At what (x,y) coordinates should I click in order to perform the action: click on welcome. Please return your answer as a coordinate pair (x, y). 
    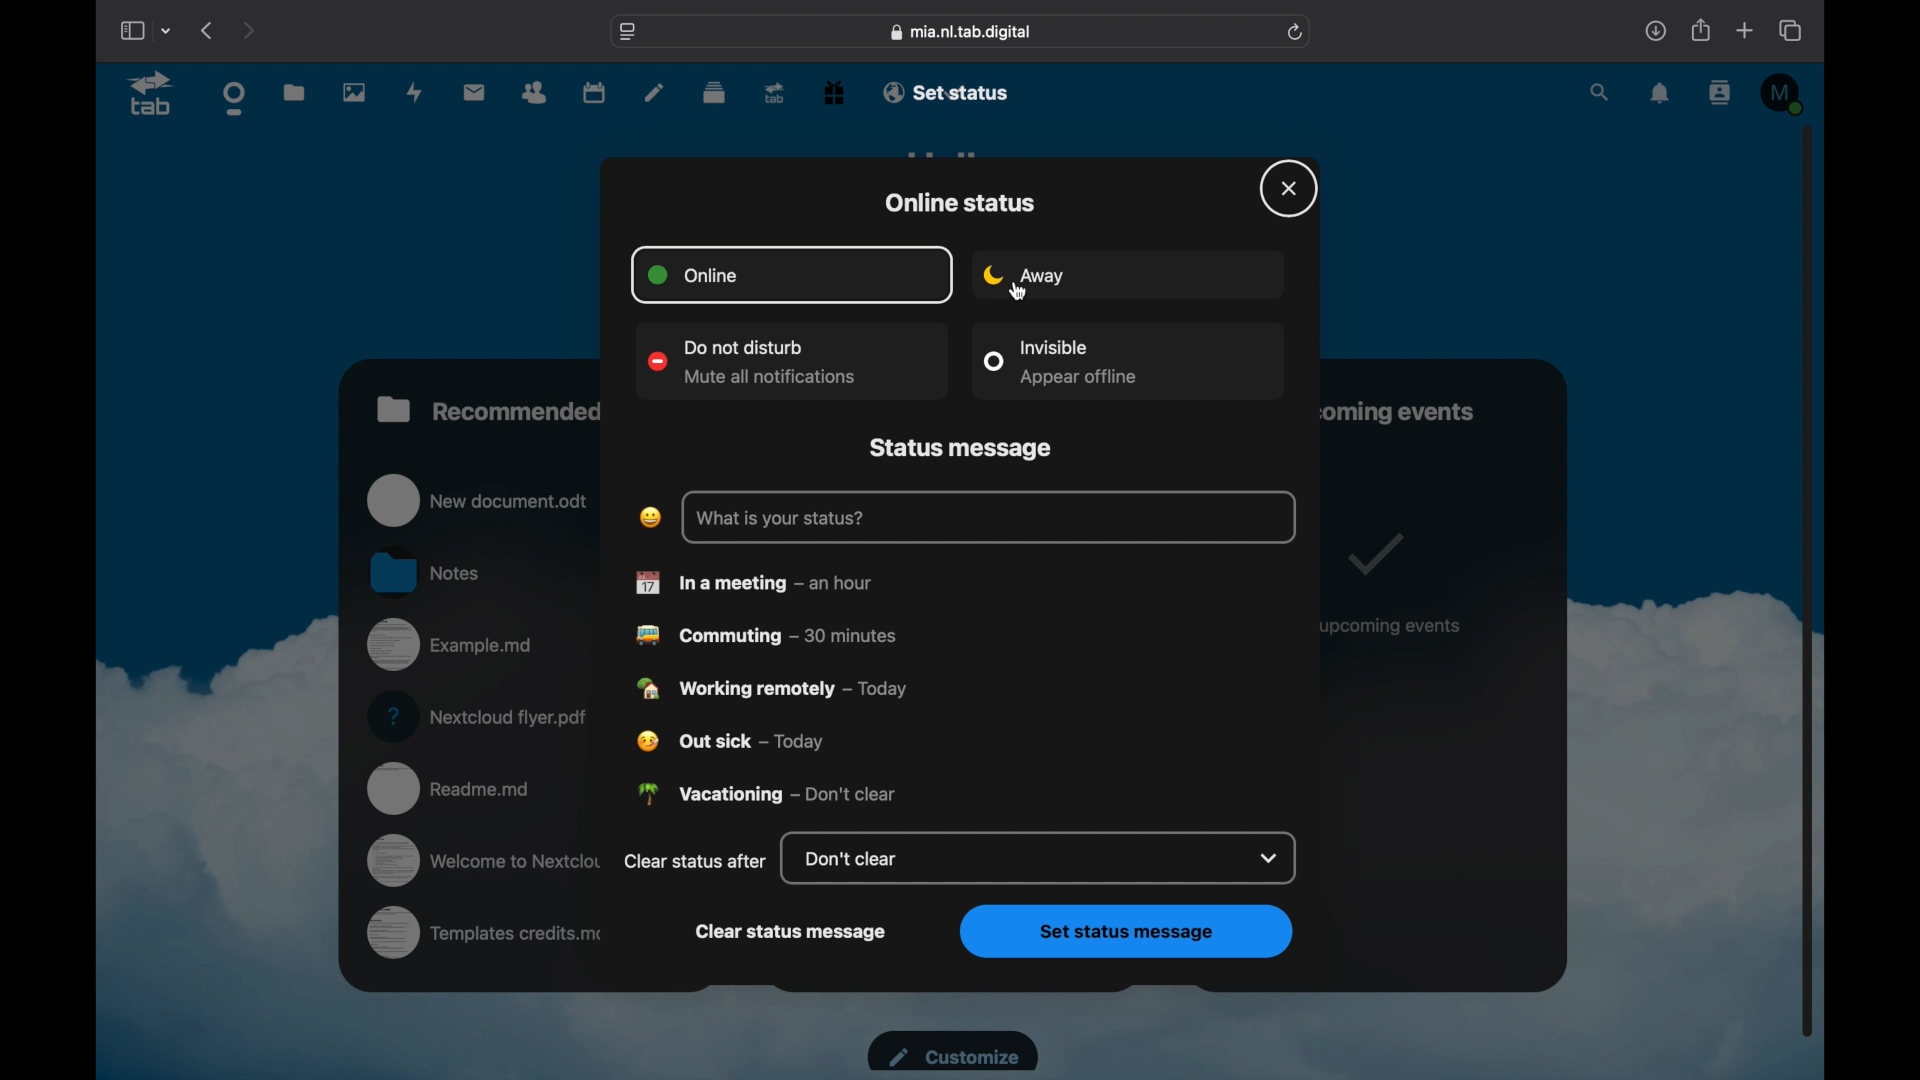
    Looking at the image, I should click on (487, 860).